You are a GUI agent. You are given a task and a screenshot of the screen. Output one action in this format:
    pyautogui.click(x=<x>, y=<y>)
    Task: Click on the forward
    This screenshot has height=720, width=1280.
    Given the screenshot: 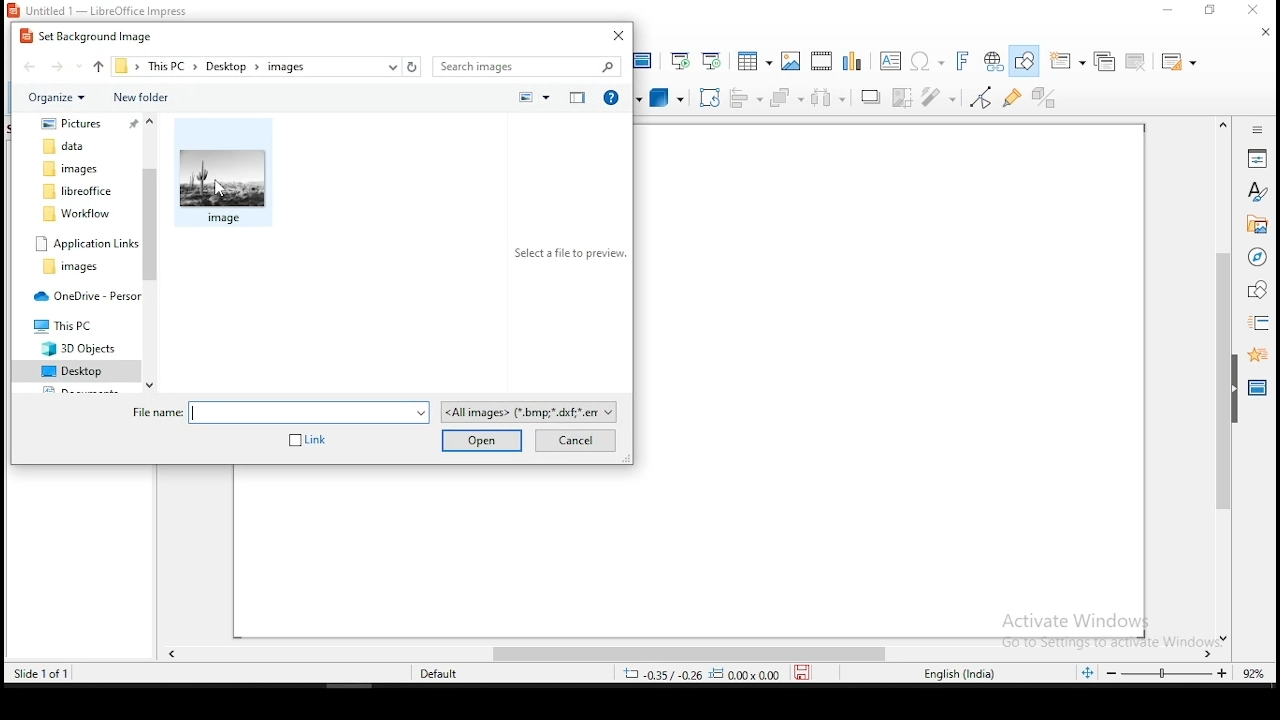 What is the action you would take?
    pyautogui.click(x=61, y=67)
    